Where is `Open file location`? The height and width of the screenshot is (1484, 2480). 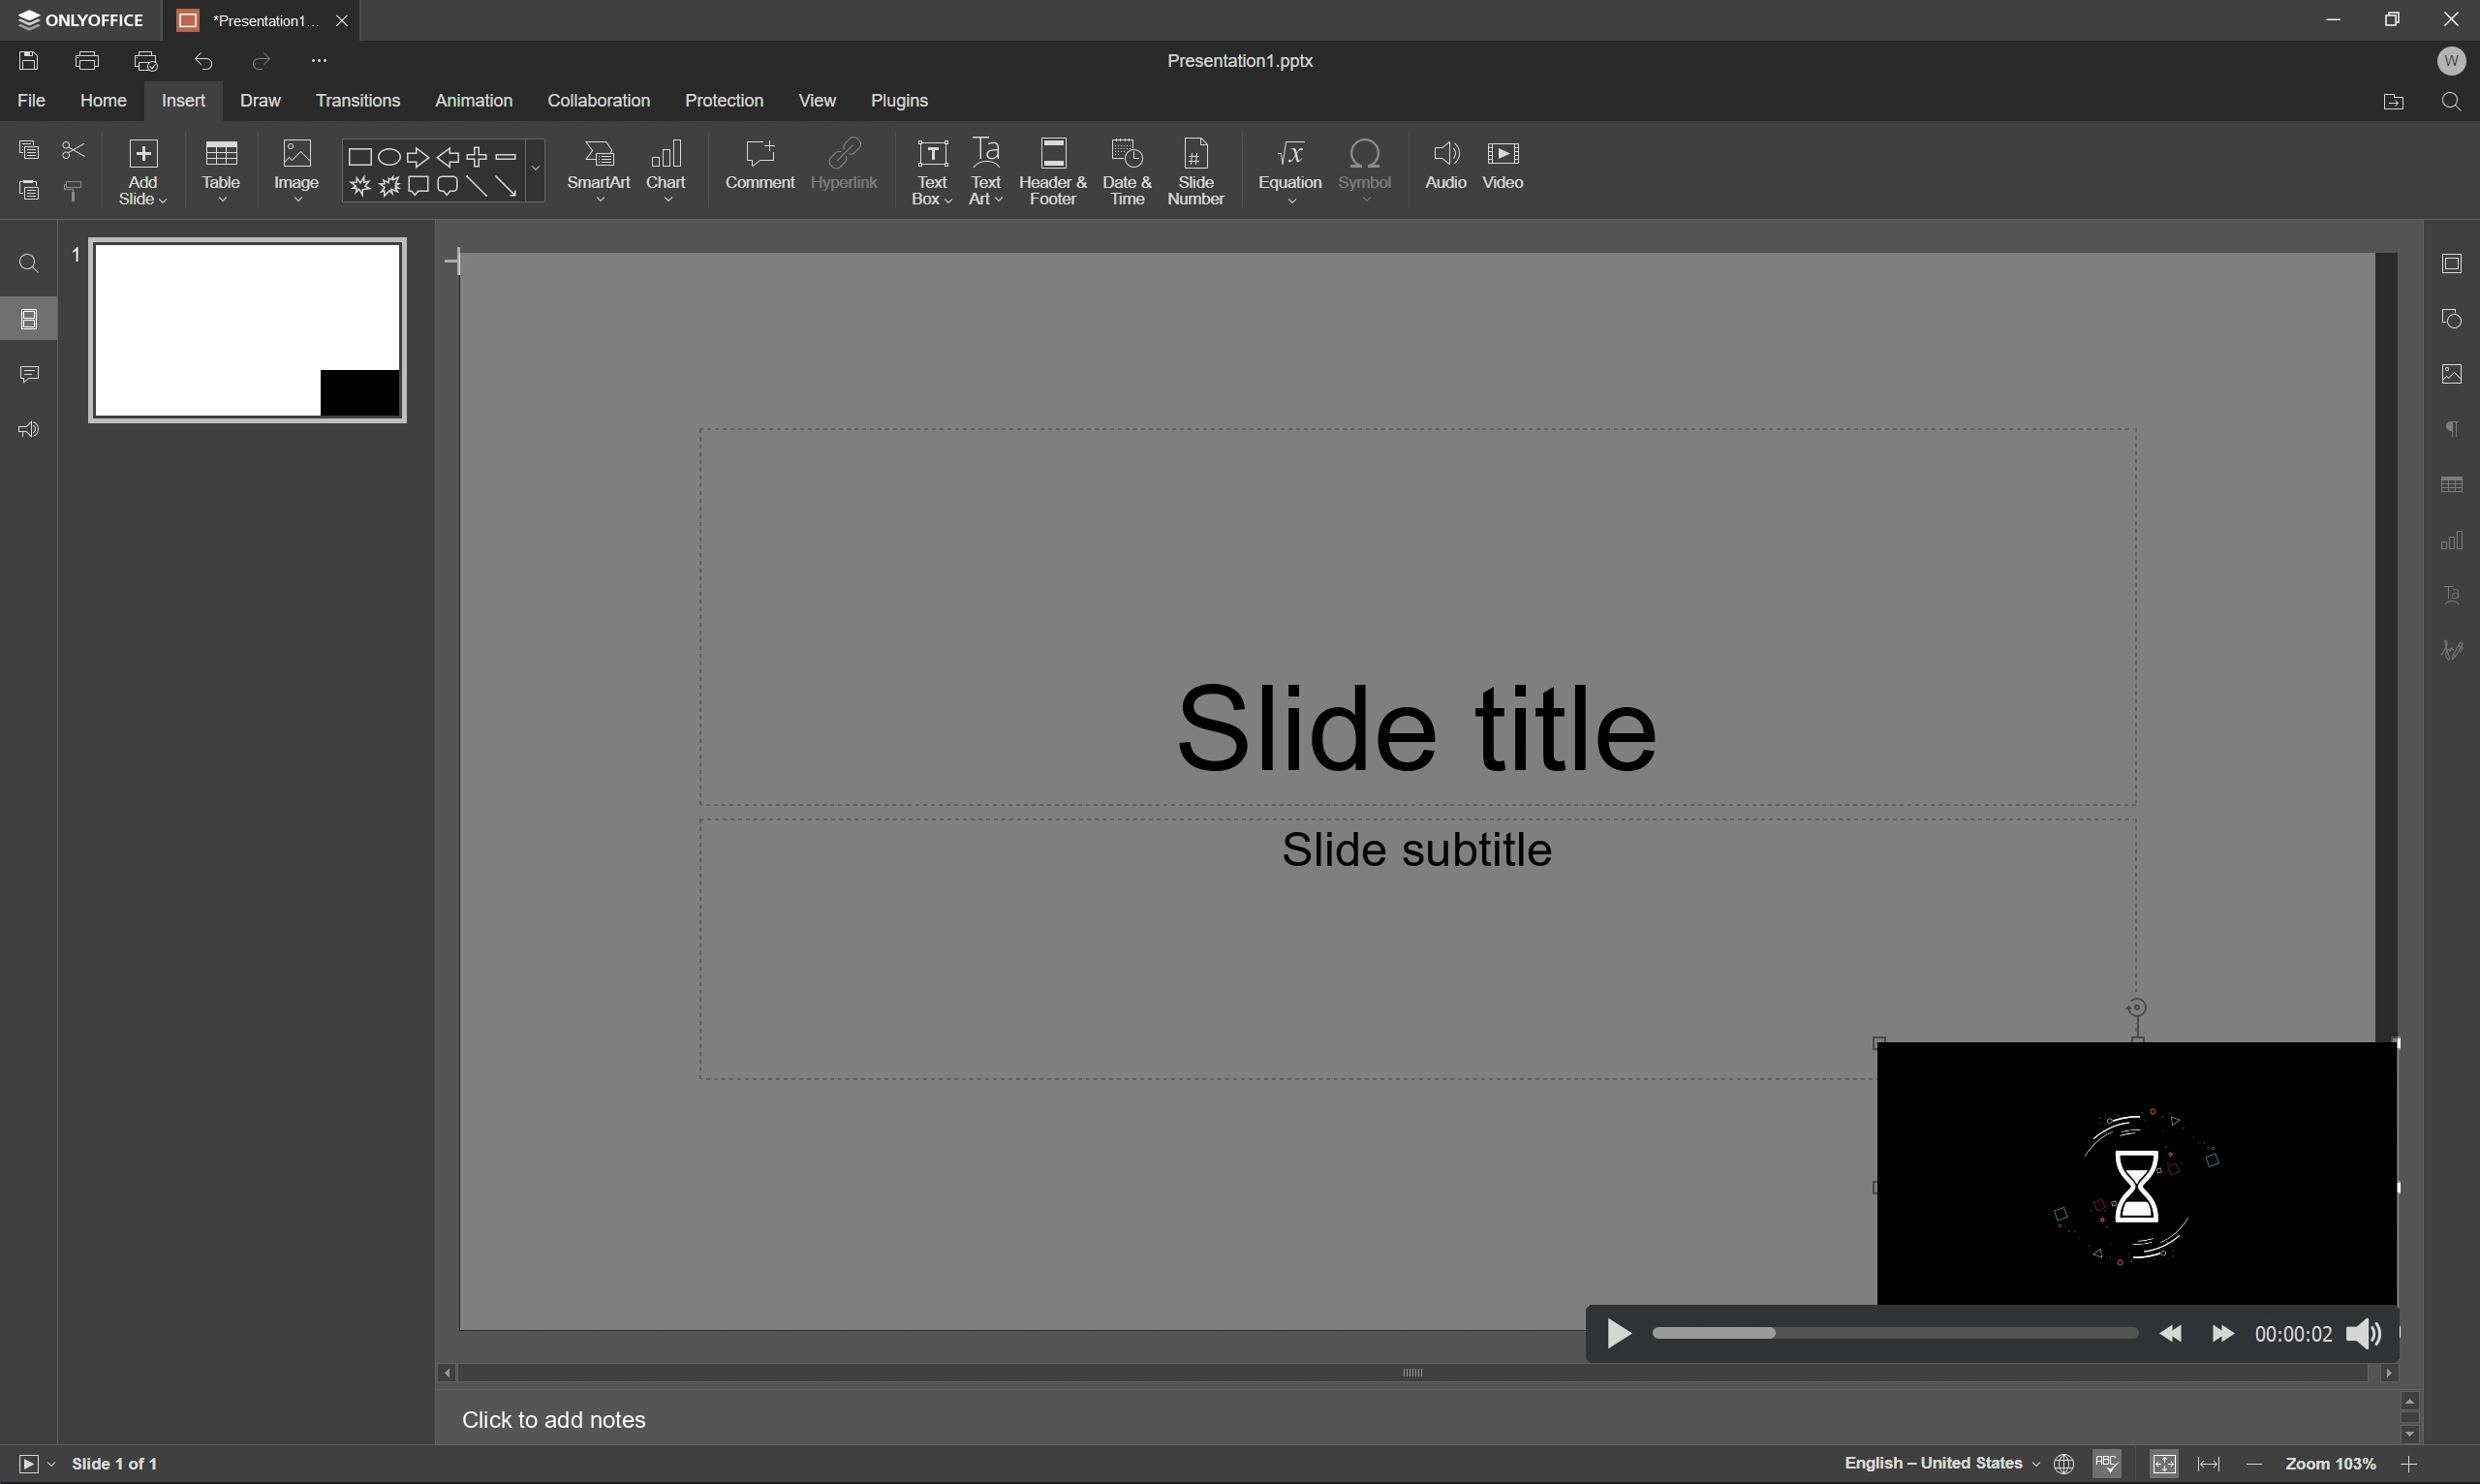 Open file location is located at coordinates (2400, 102).